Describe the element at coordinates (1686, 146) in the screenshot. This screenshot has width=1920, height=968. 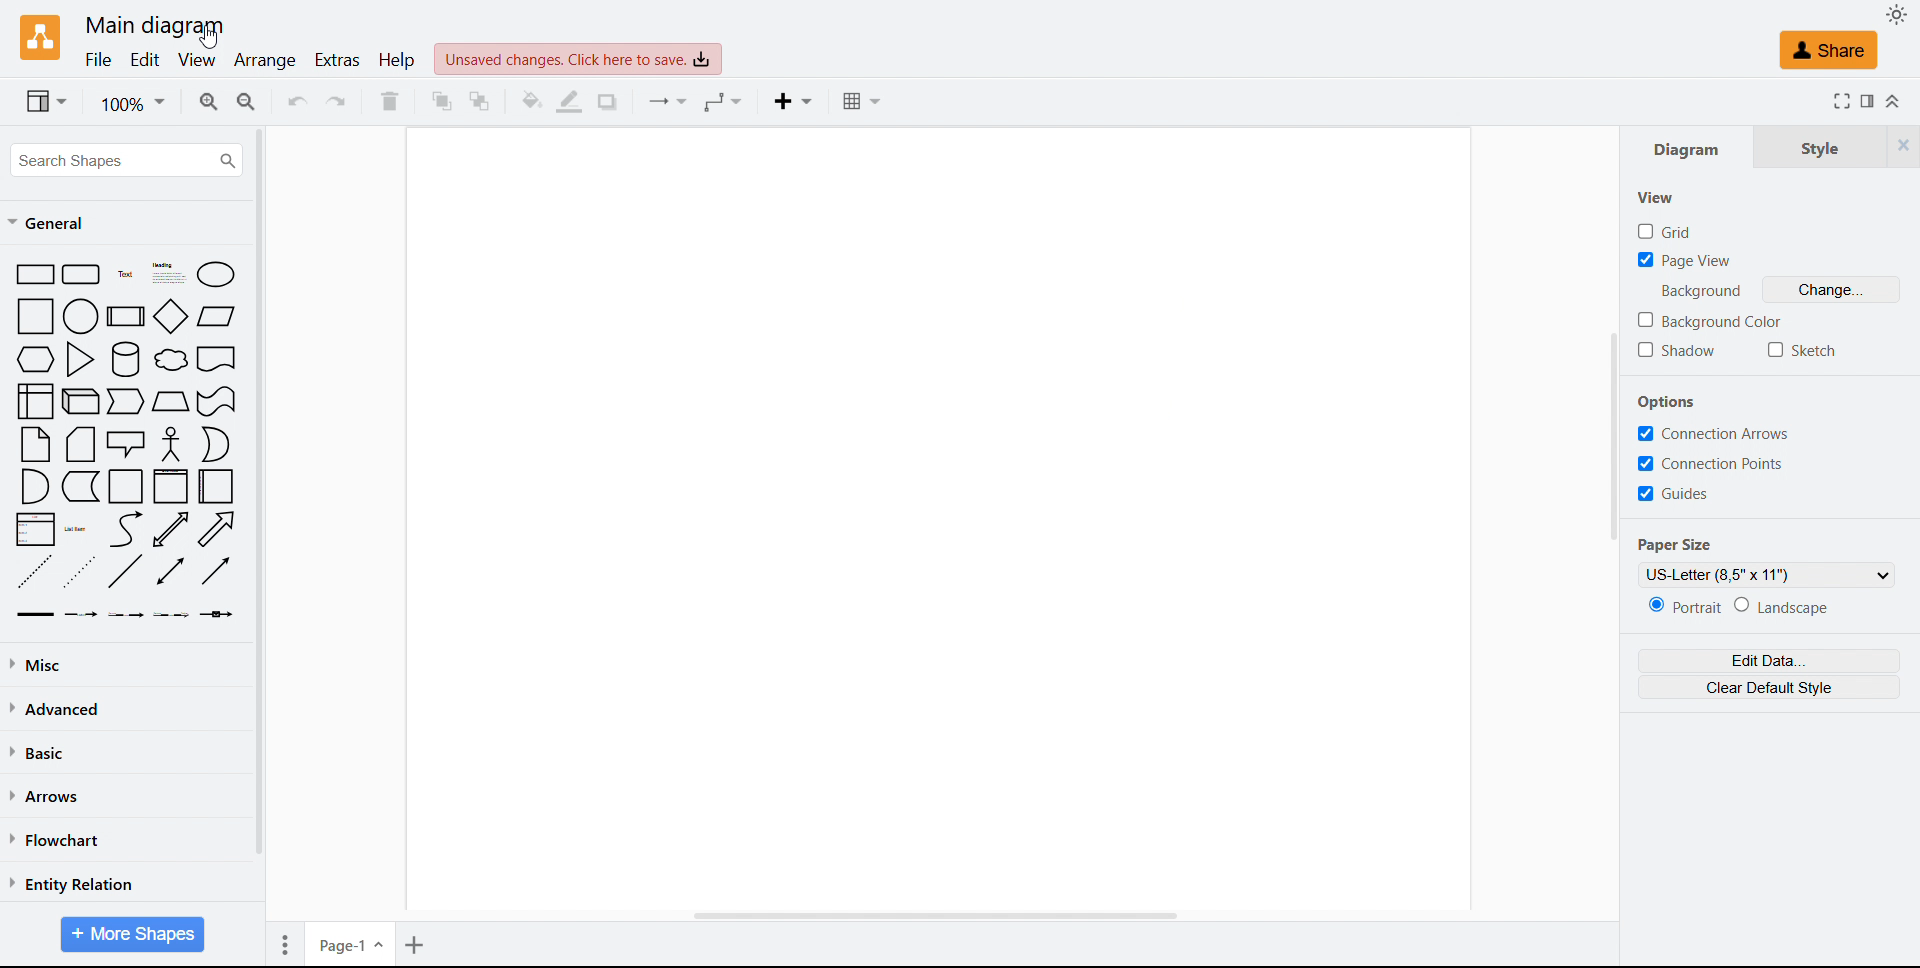
I see `Diagram ` at that location.